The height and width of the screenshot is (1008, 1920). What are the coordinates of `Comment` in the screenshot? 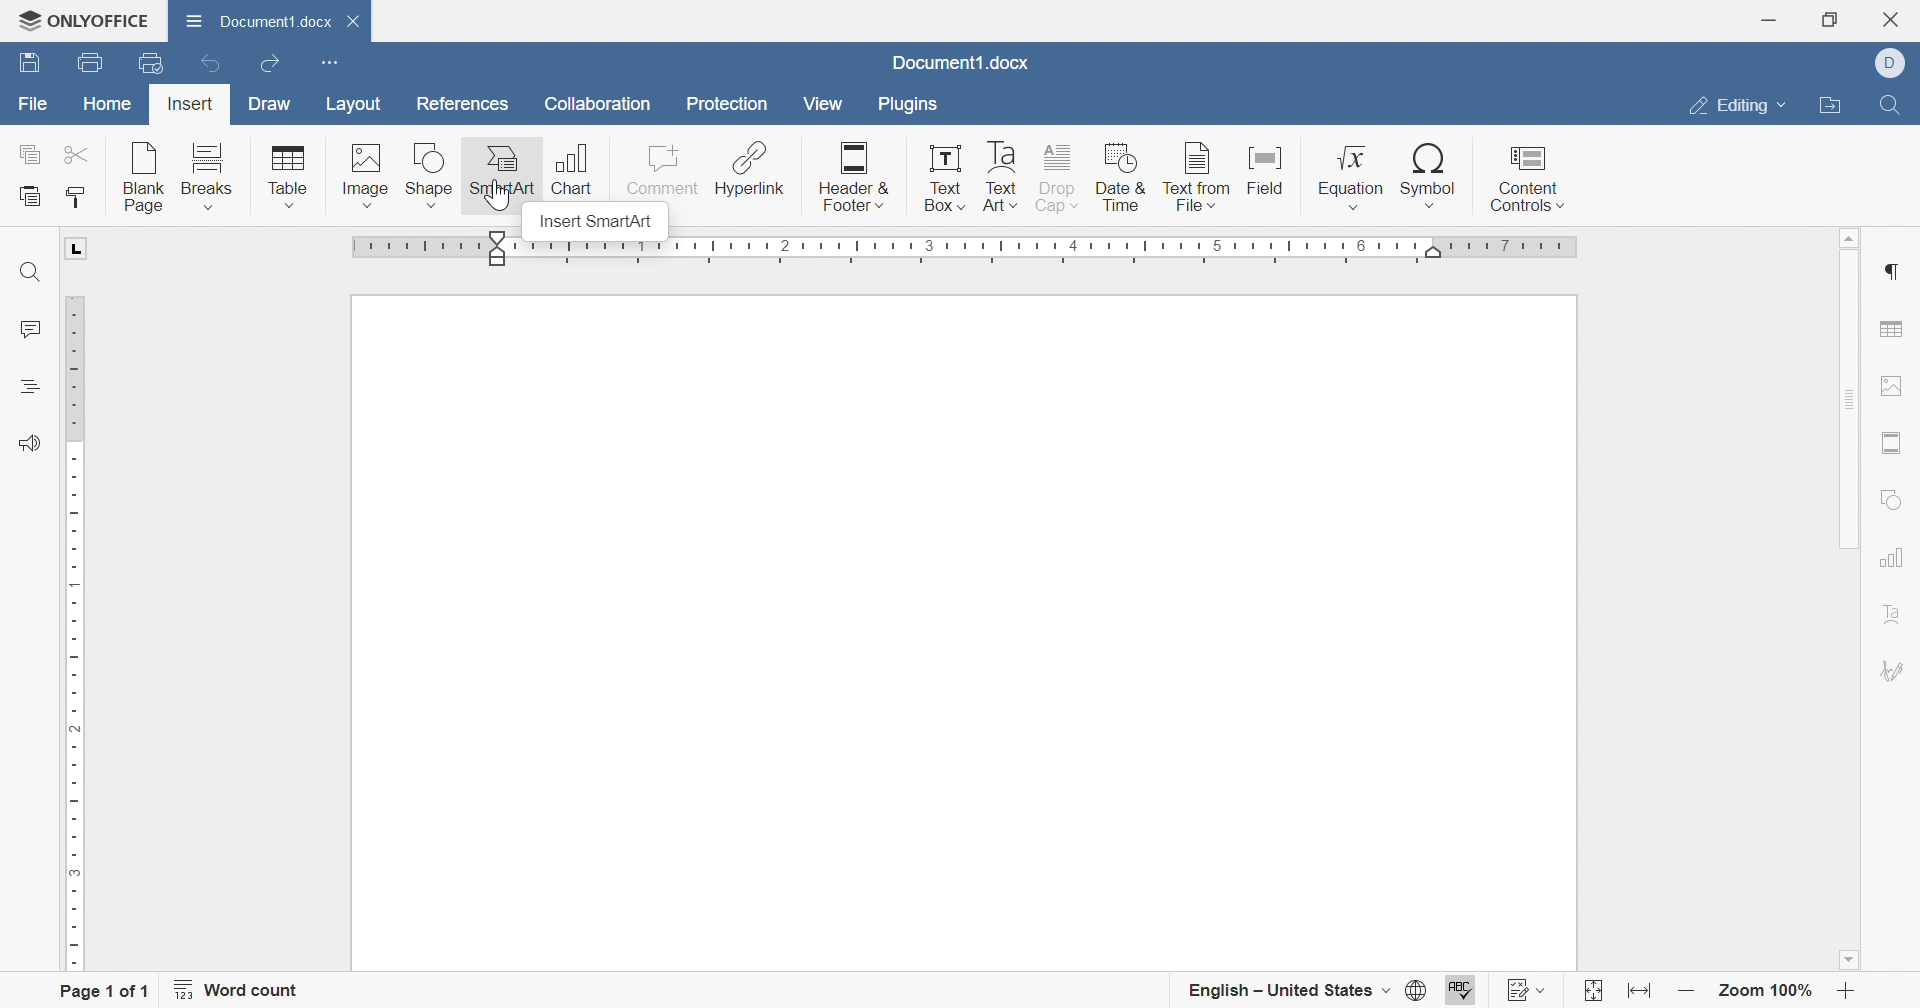 It's located at (656, 171).